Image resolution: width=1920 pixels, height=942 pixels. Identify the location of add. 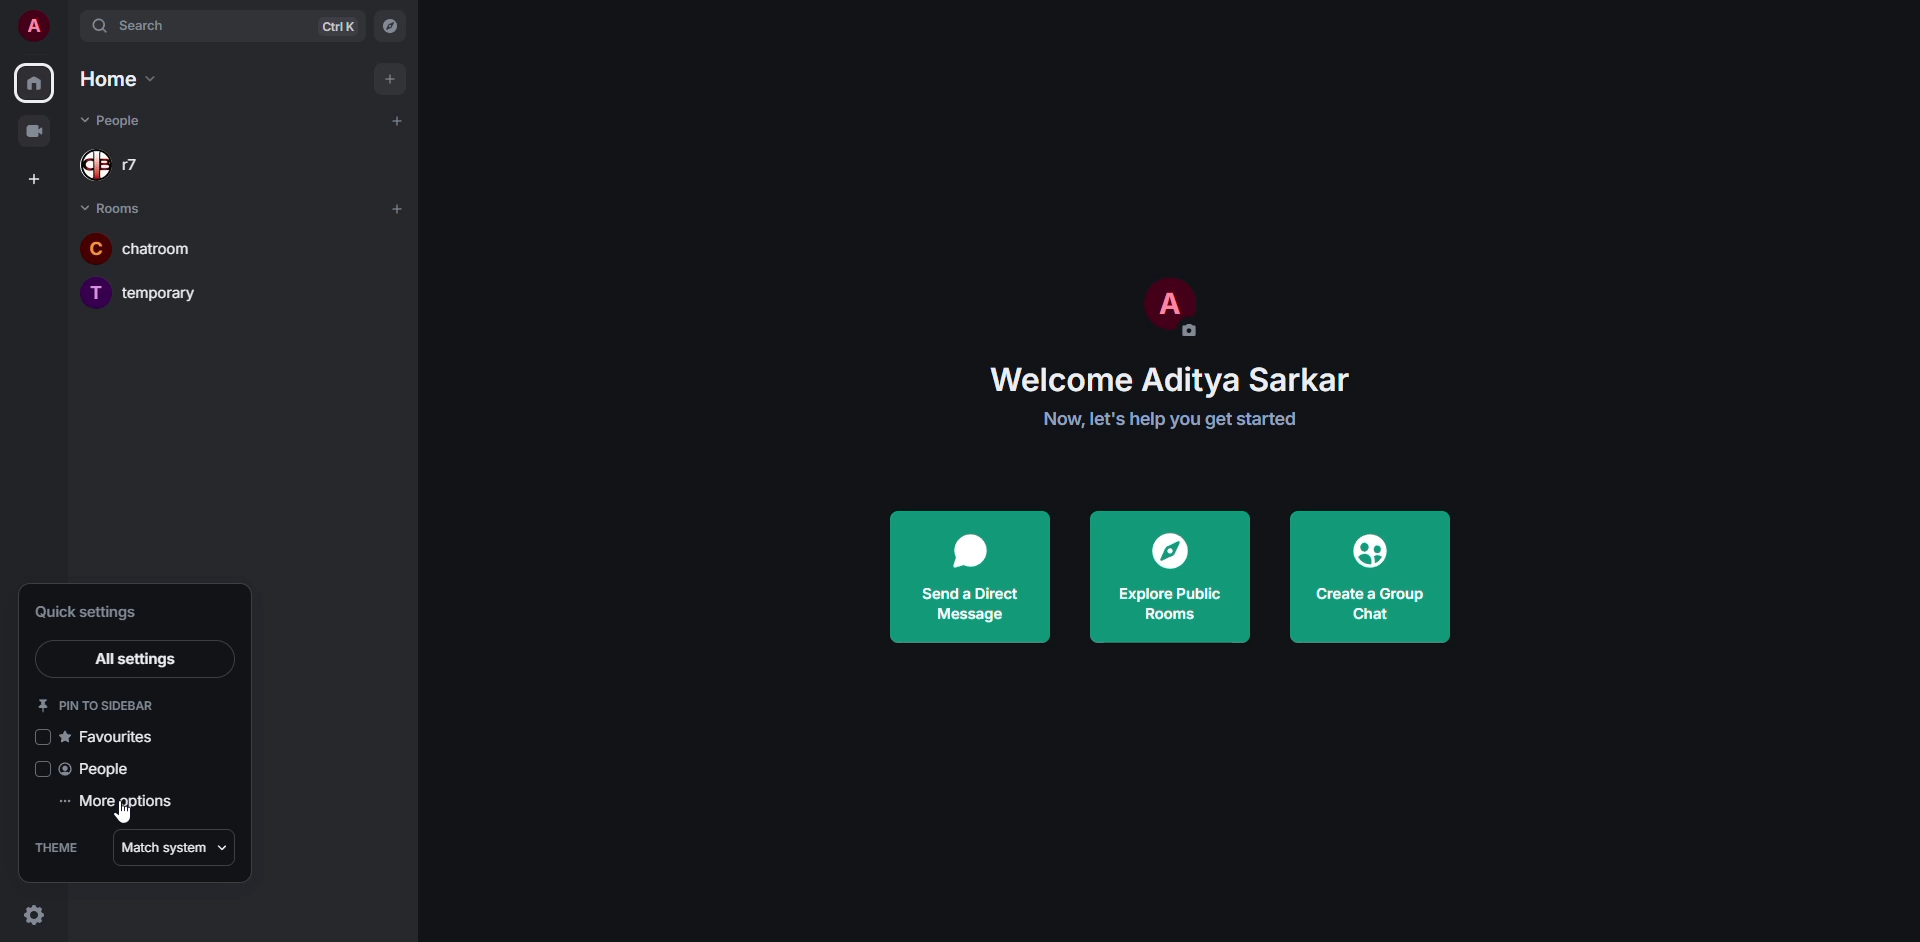
(396, 207).